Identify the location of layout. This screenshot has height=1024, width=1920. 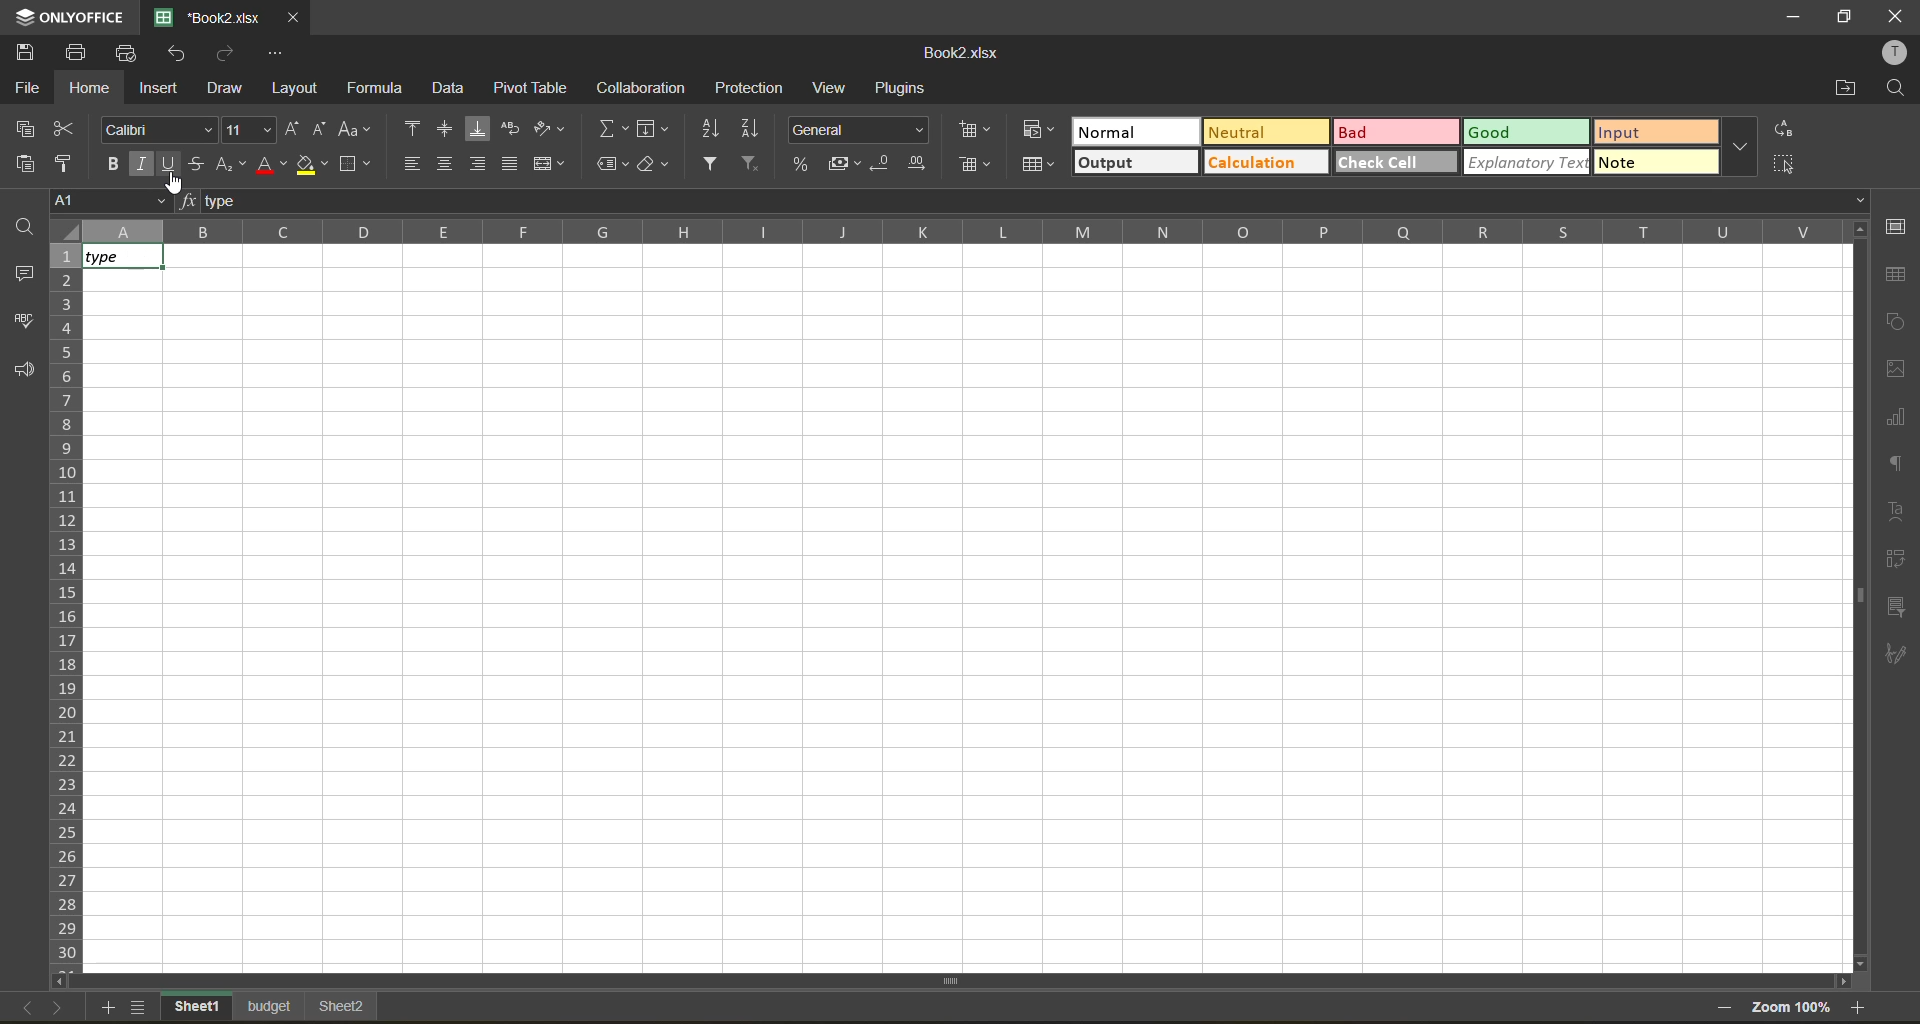
(299, 89).